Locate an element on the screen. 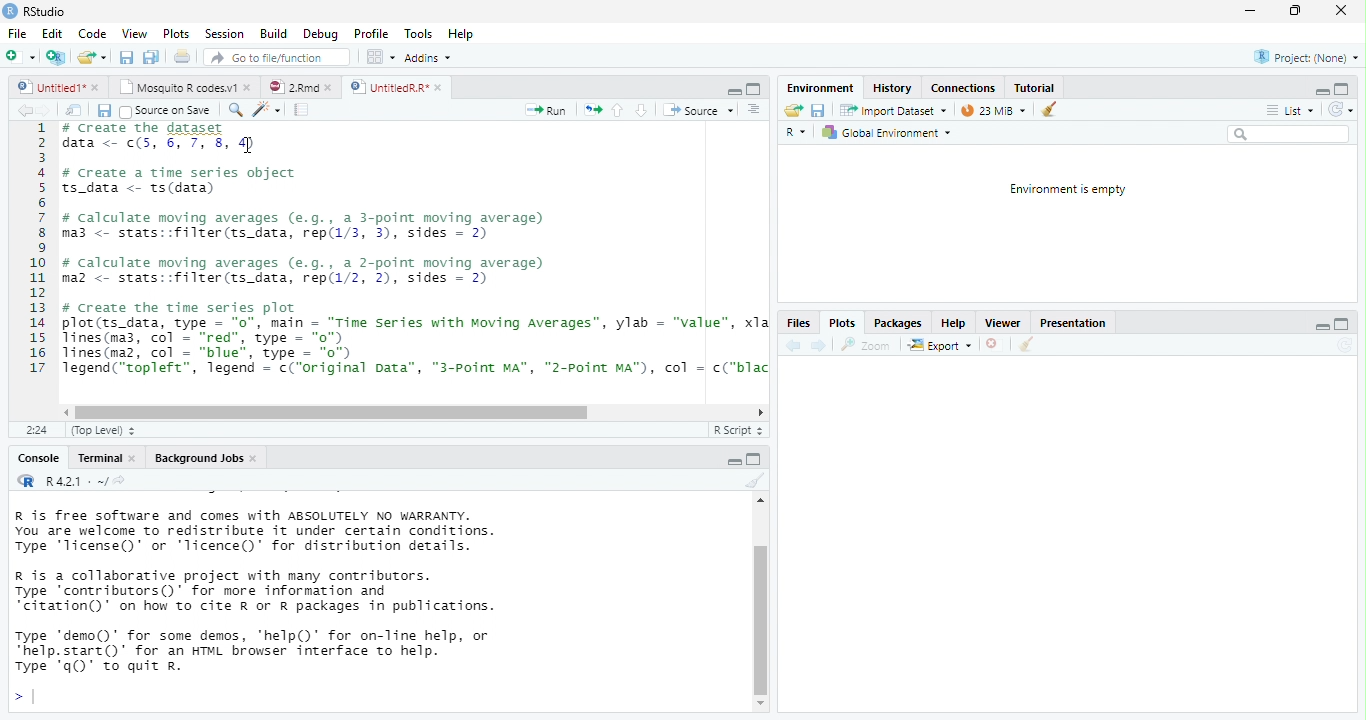  Environment is empty. is located at coordinates (1067, 190).